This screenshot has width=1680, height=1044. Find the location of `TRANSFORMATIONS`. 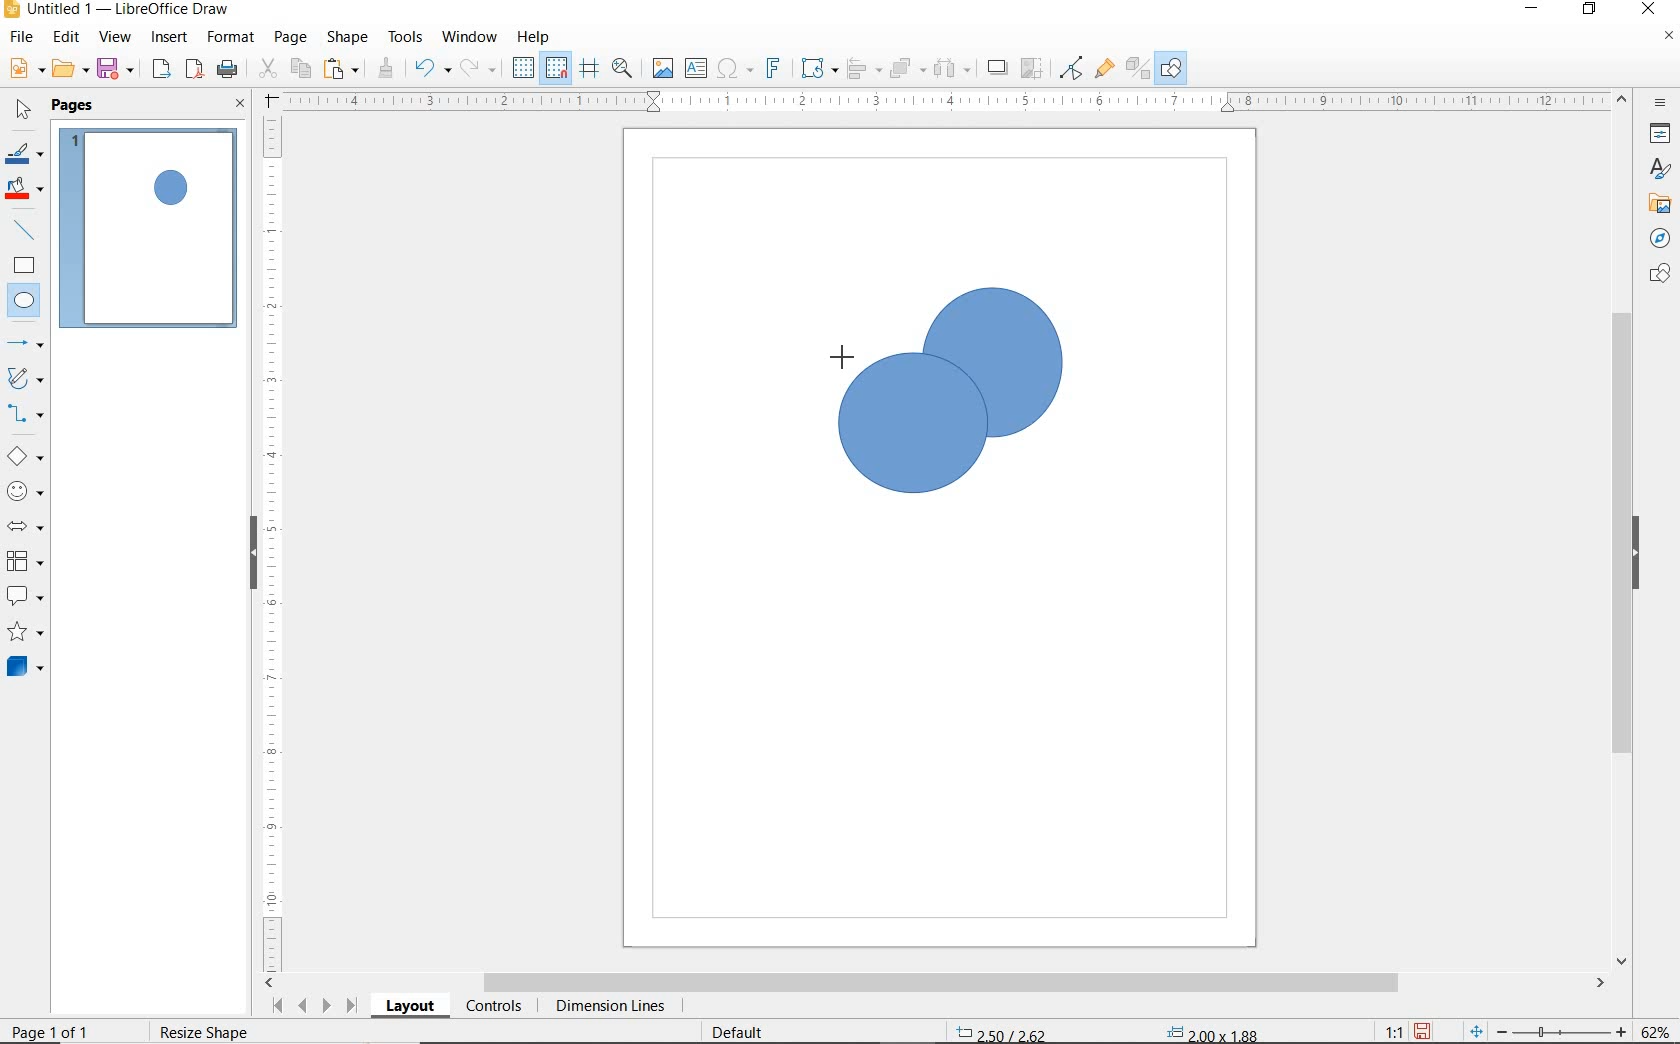

TRANSFORMATIONS is located at coordinates (816, 68).